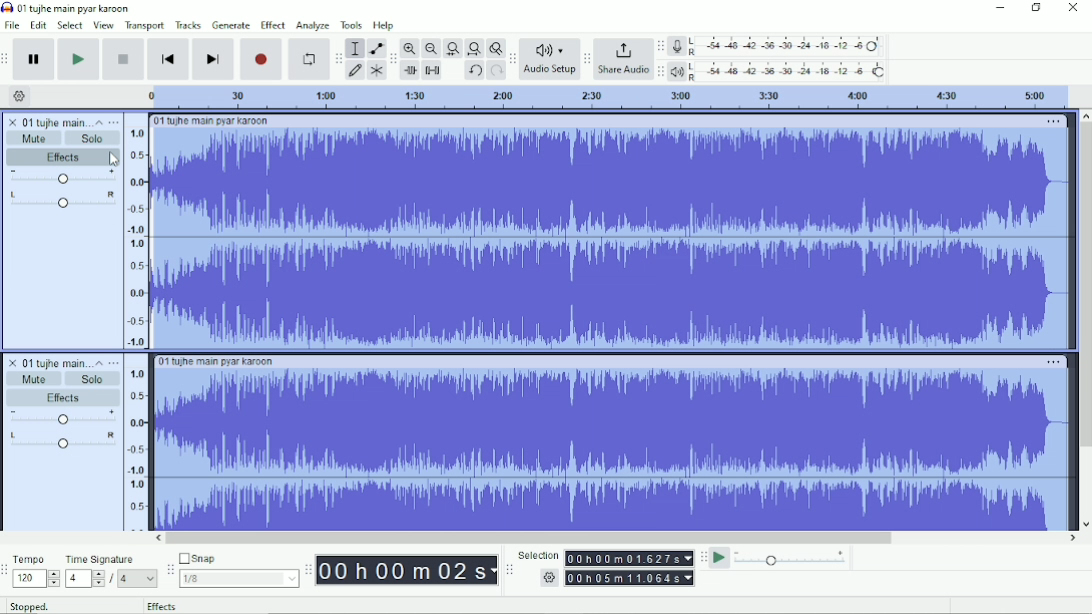  What do you see at coordinates (778, 71) in the screenshot?
I see `Playback meter` at bounding box center [778, 71].